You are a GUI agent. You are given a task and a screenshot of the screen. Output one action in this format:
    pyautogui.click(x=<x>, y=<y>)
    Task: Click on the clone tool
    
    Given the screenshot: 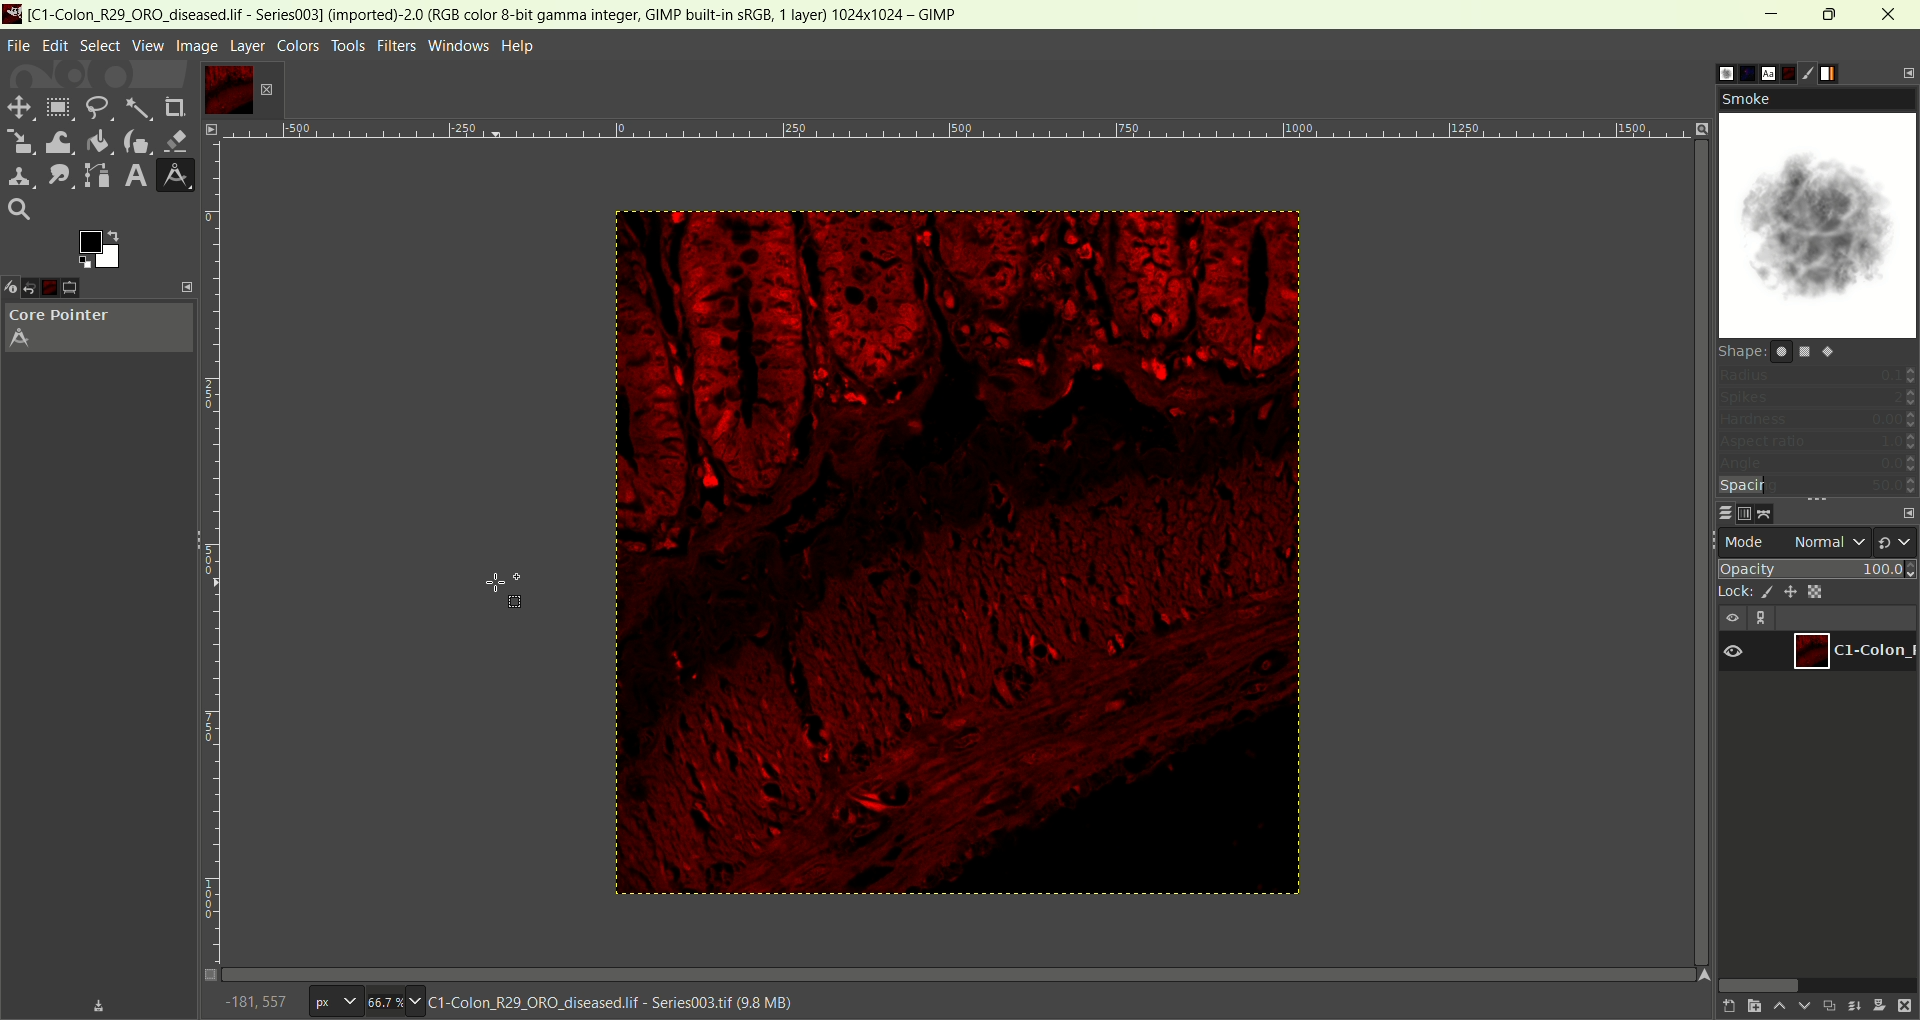 What is the action you would take?
    pyautogui.click(x=17, y=176)
    